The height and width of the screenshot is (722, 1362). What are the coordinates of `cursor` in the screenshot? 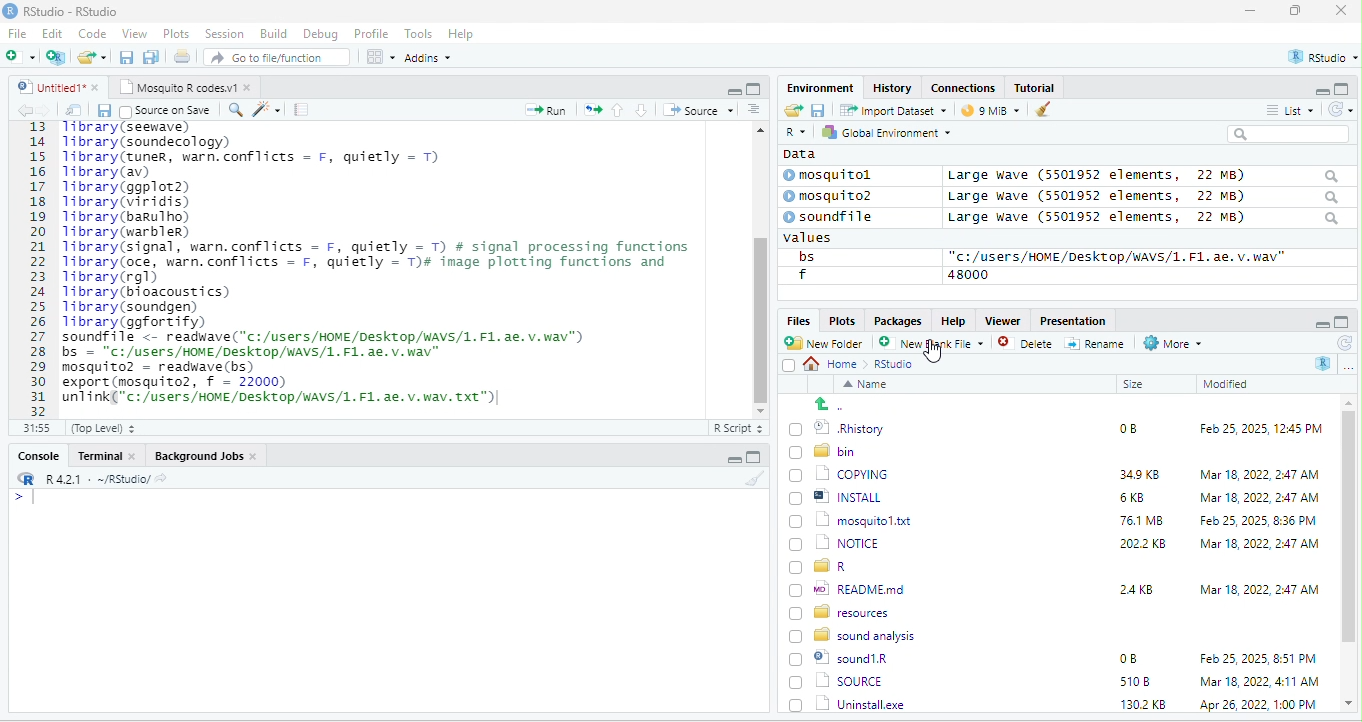 It's located at (942, 356).